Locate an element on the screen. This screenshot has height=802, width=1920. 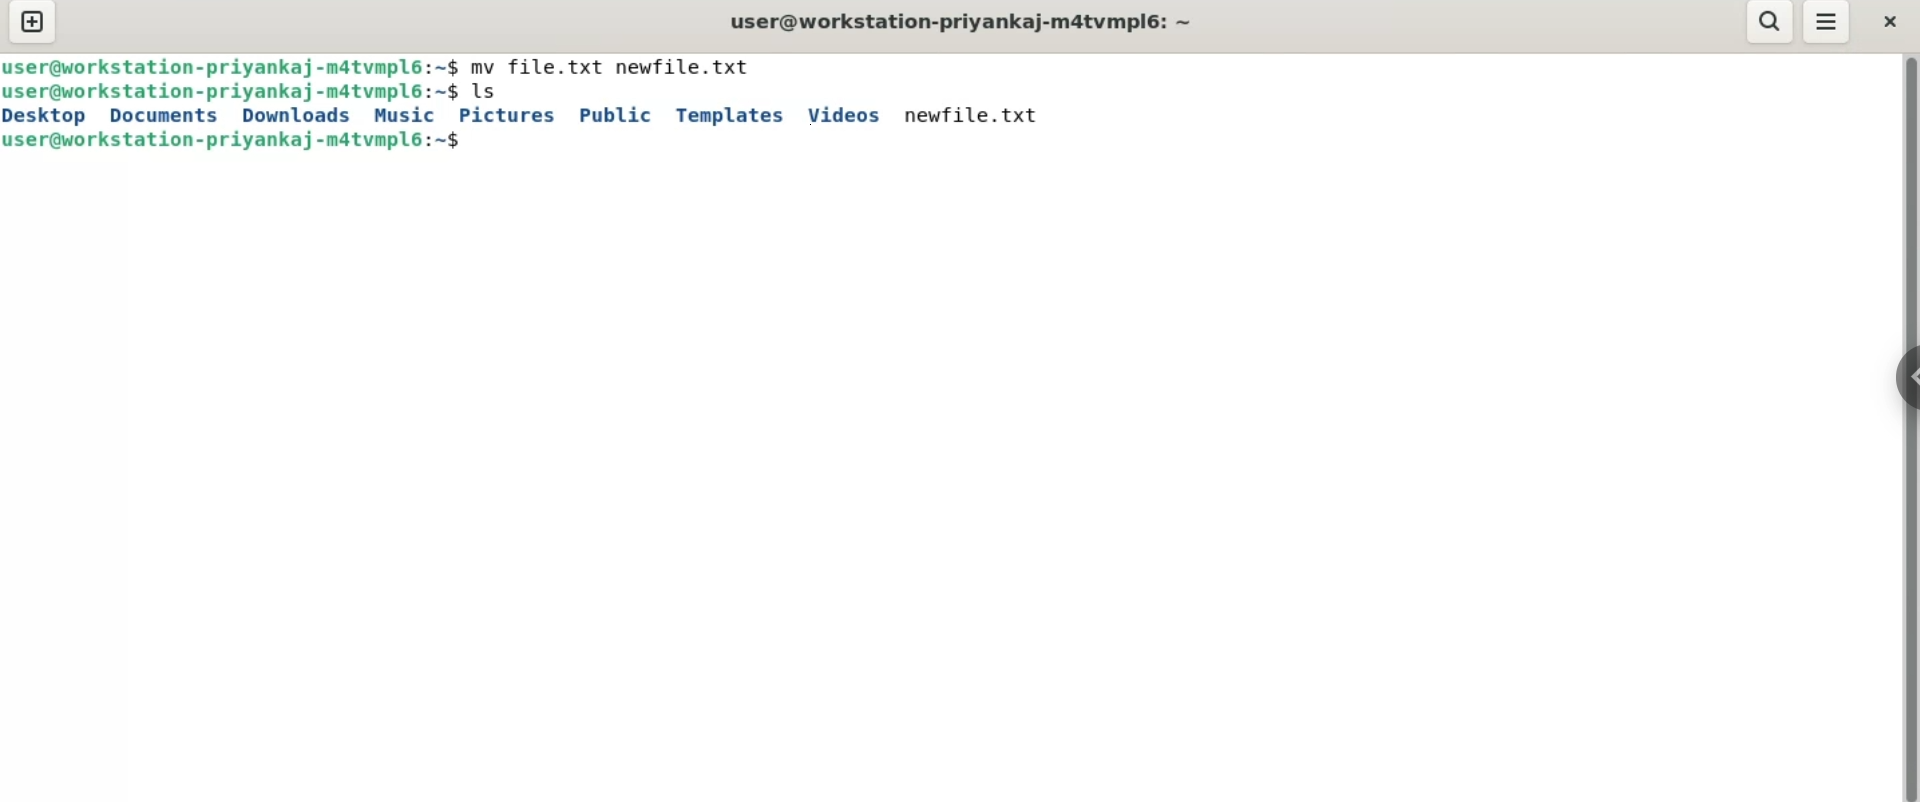
pictures is located at coordinates (506, 116).